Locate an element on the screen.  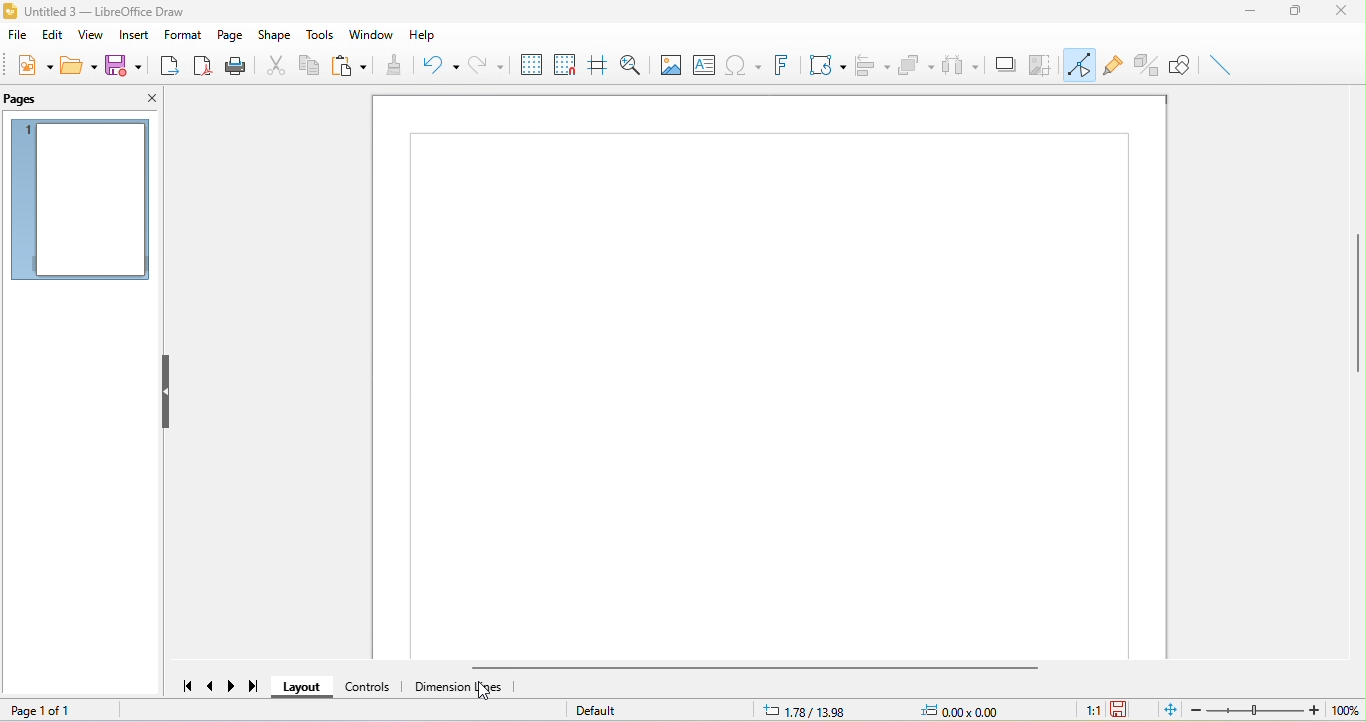
shadow is located at coordinates (1004, 65).